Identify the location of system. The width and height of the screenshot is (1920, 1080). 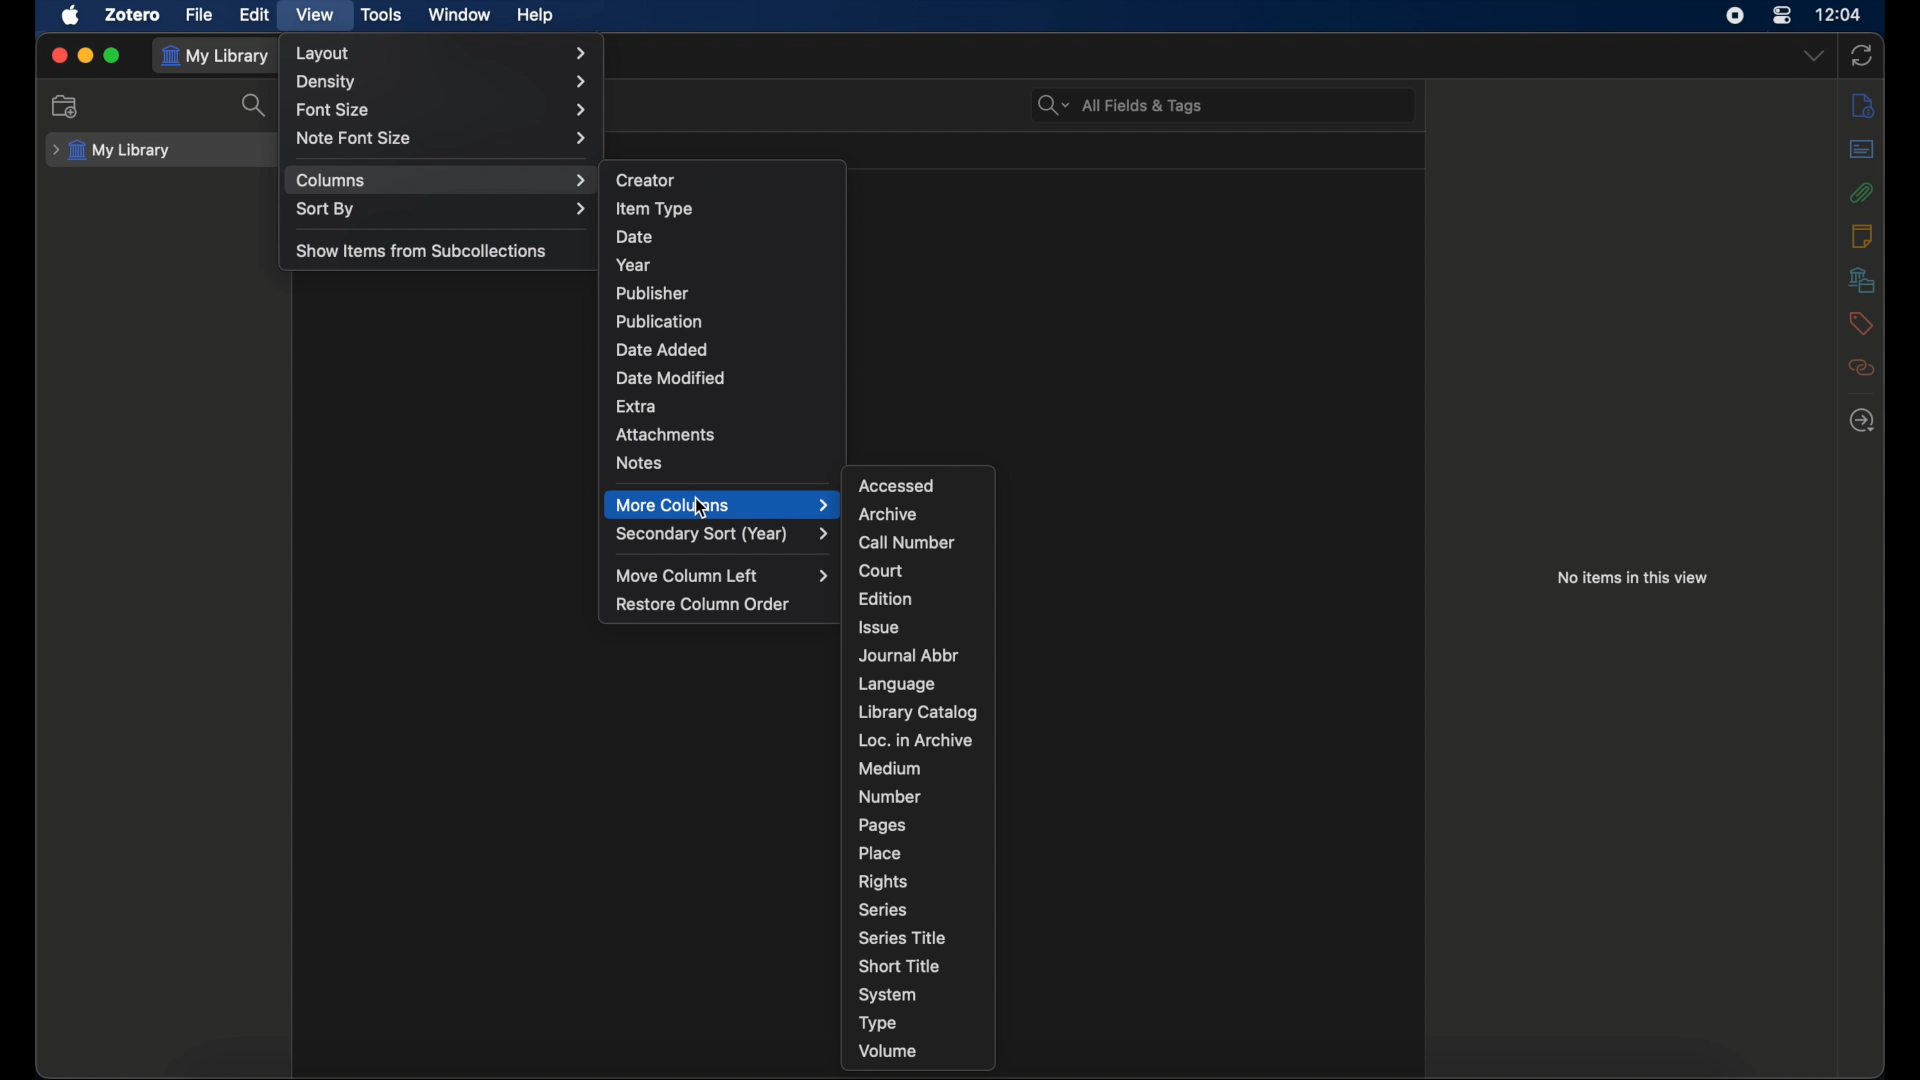
(887, 996).